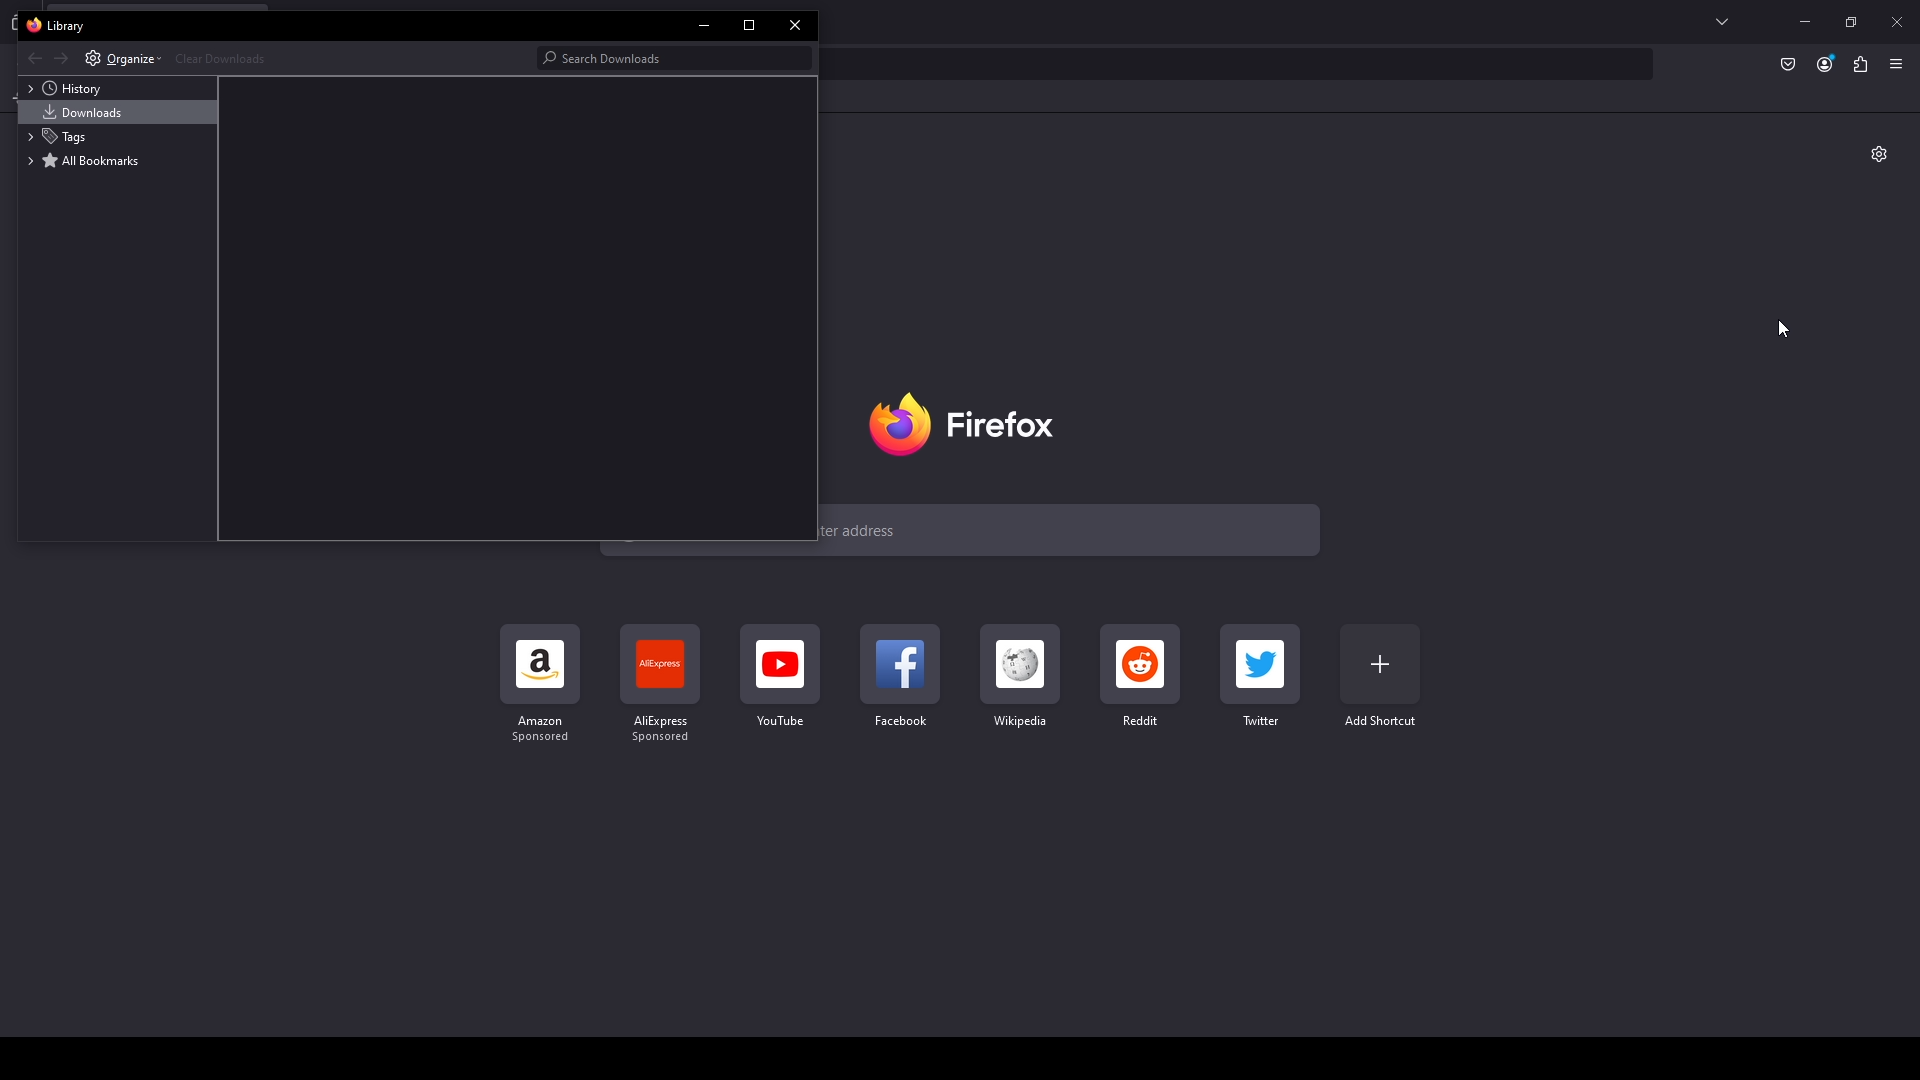 The height and width of the screenshot is (1080, 1920). What do you see at coordinates (351, 57) in the screenshot?
I see `Clear downloads` at bounding box center [351, 57].